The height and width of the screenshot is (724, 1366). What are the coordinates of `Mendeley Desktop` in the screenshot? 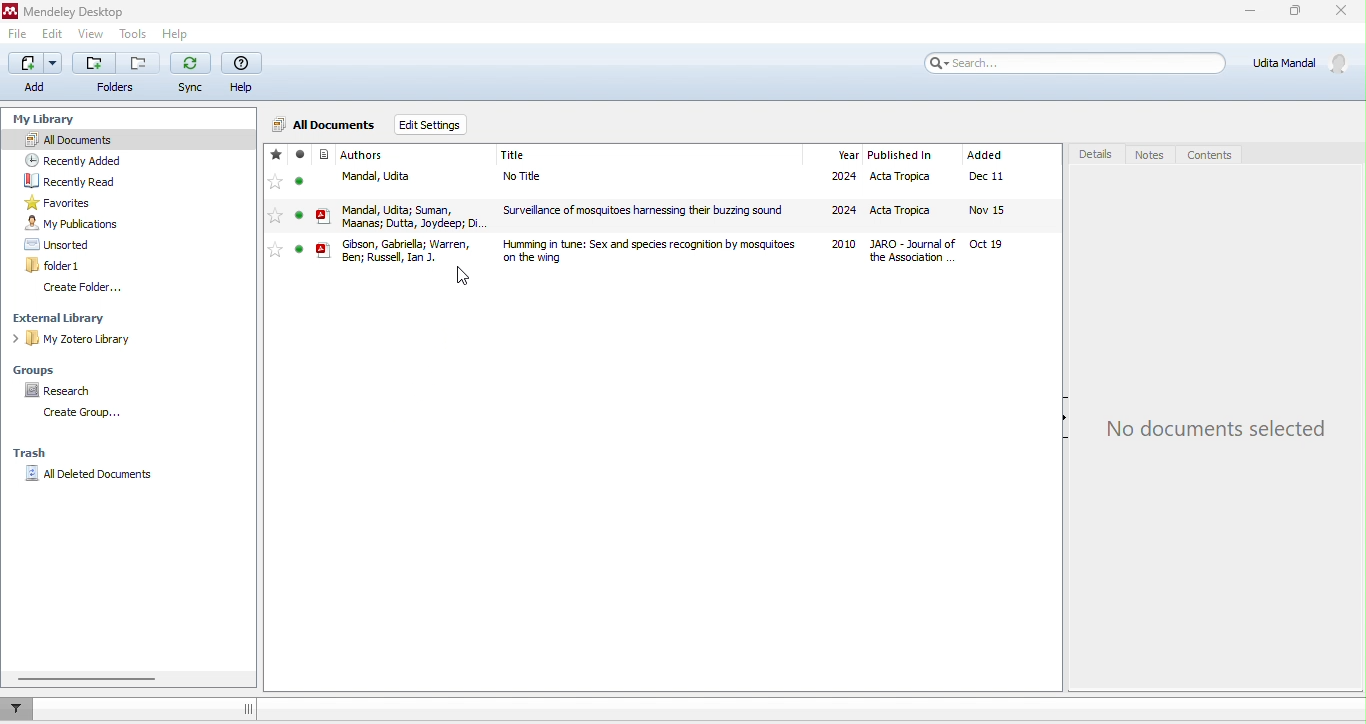 It's located at (82, 13).